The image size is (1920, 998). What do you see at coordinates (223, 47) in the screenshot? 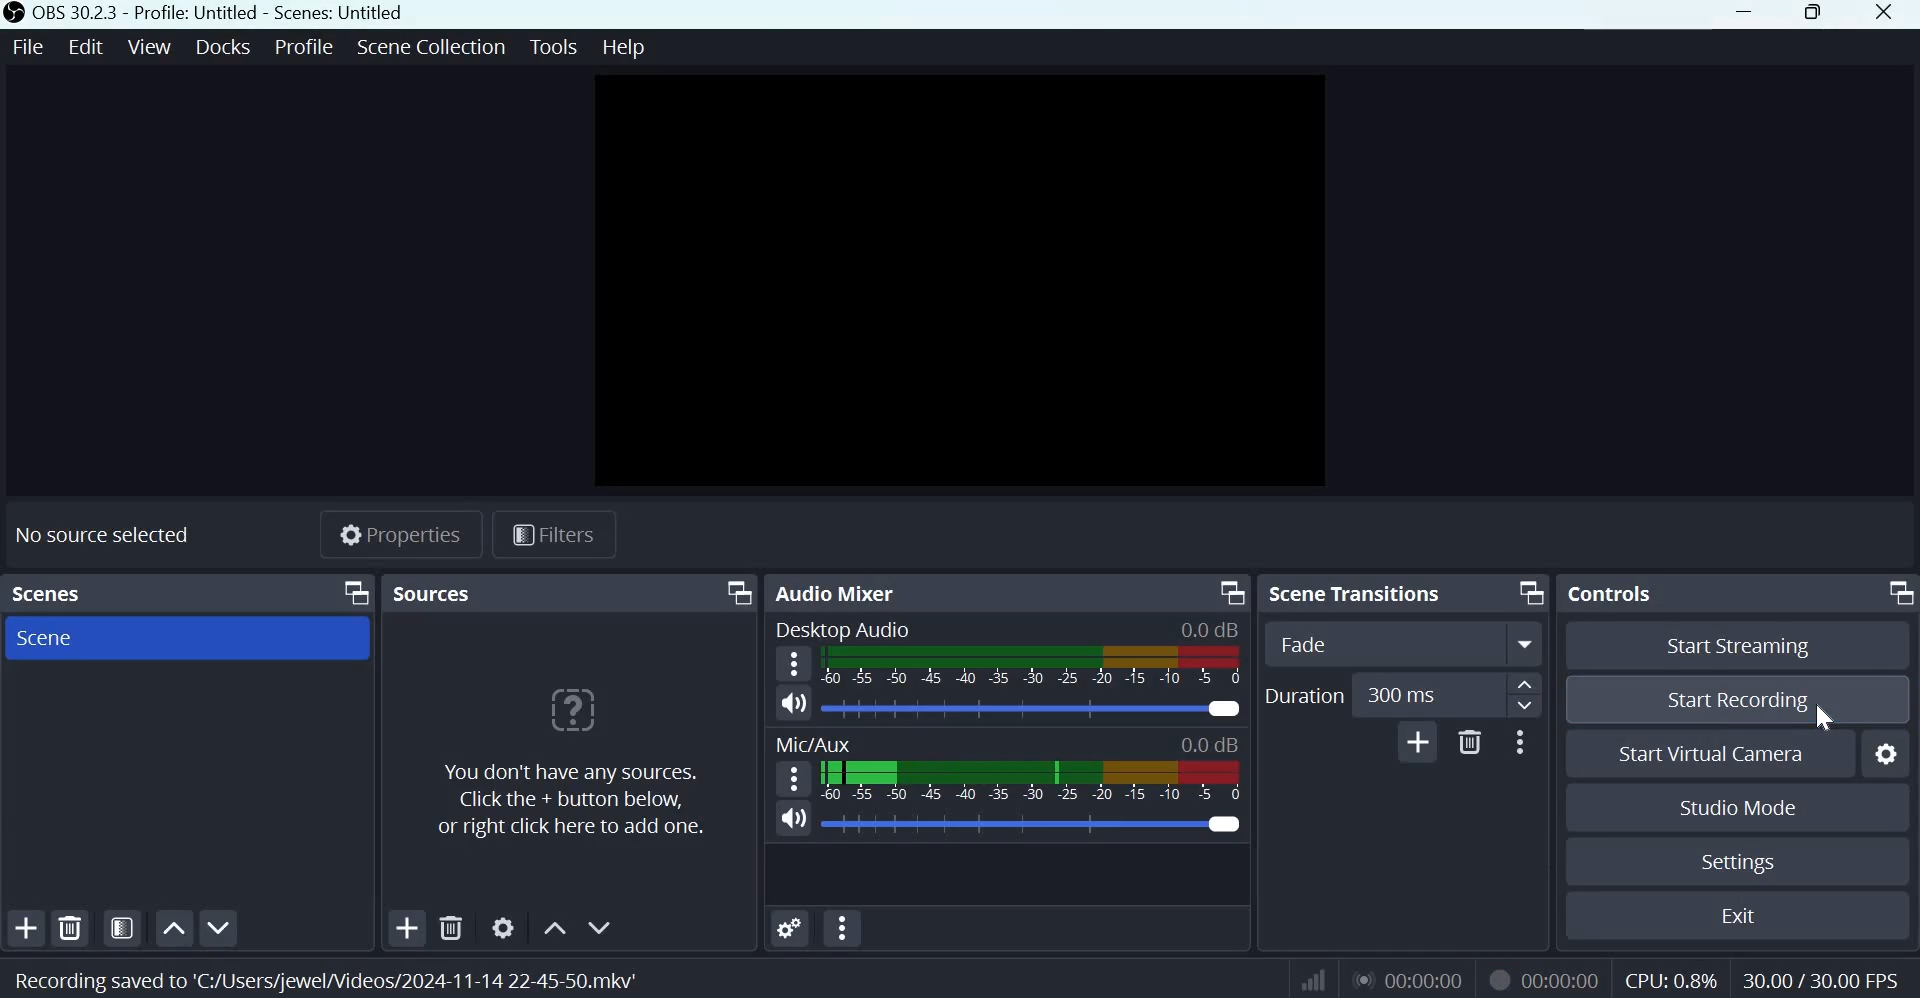
I see `Docks` at bounding box center [223, 47].